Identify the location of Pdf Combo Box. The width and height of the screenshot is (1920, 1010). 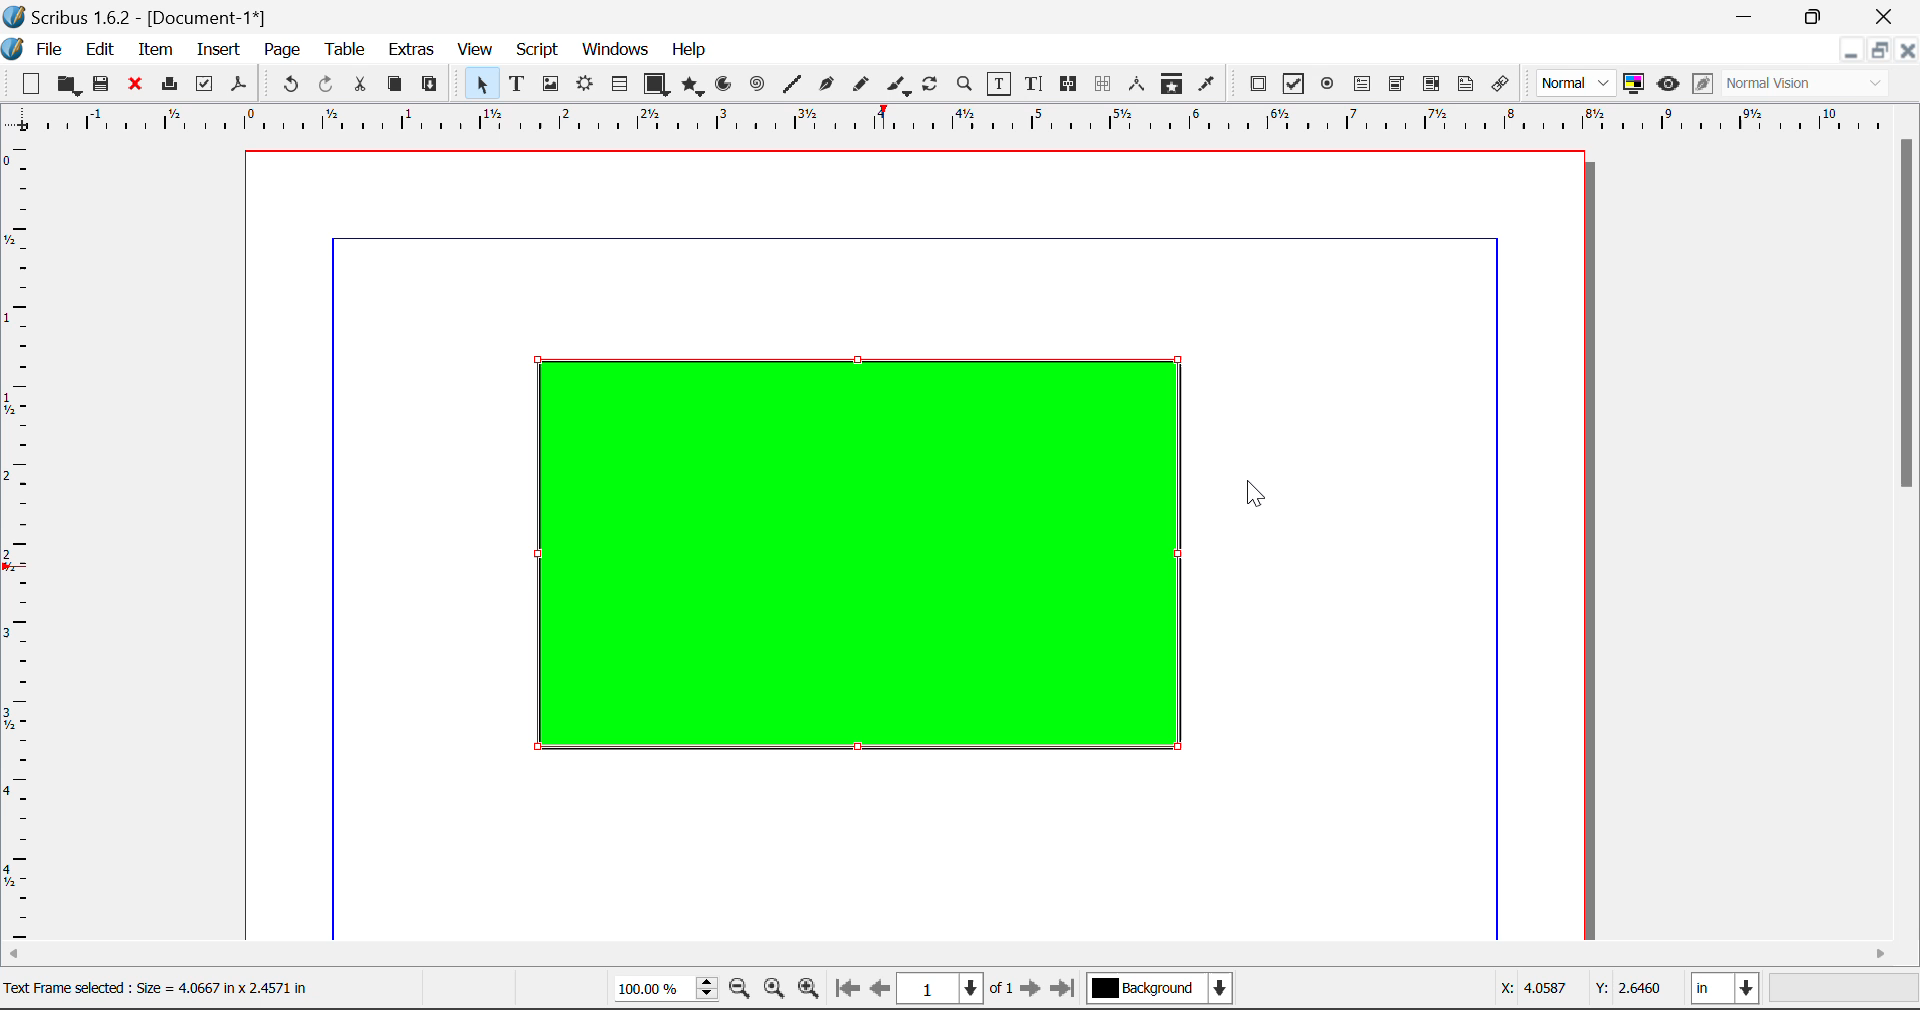
(1397, 82).